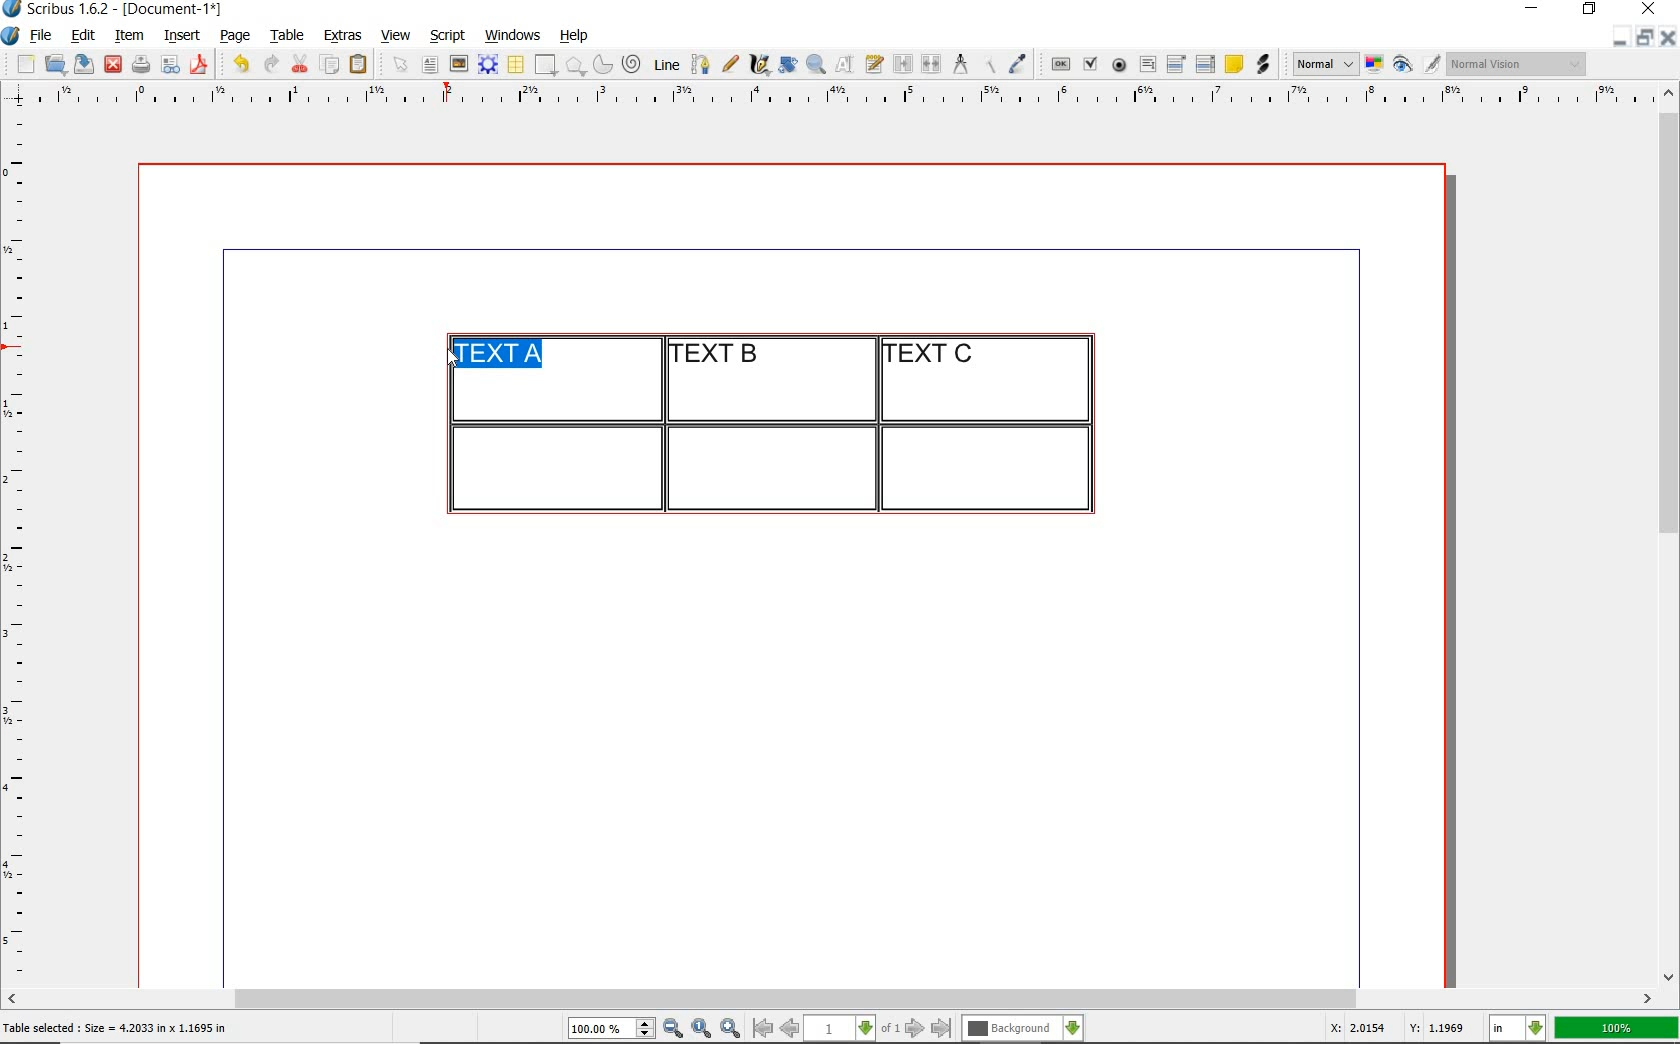 This screenshot has height=1044, width=1680. I want to click on copy item properties, so click(988, 64).